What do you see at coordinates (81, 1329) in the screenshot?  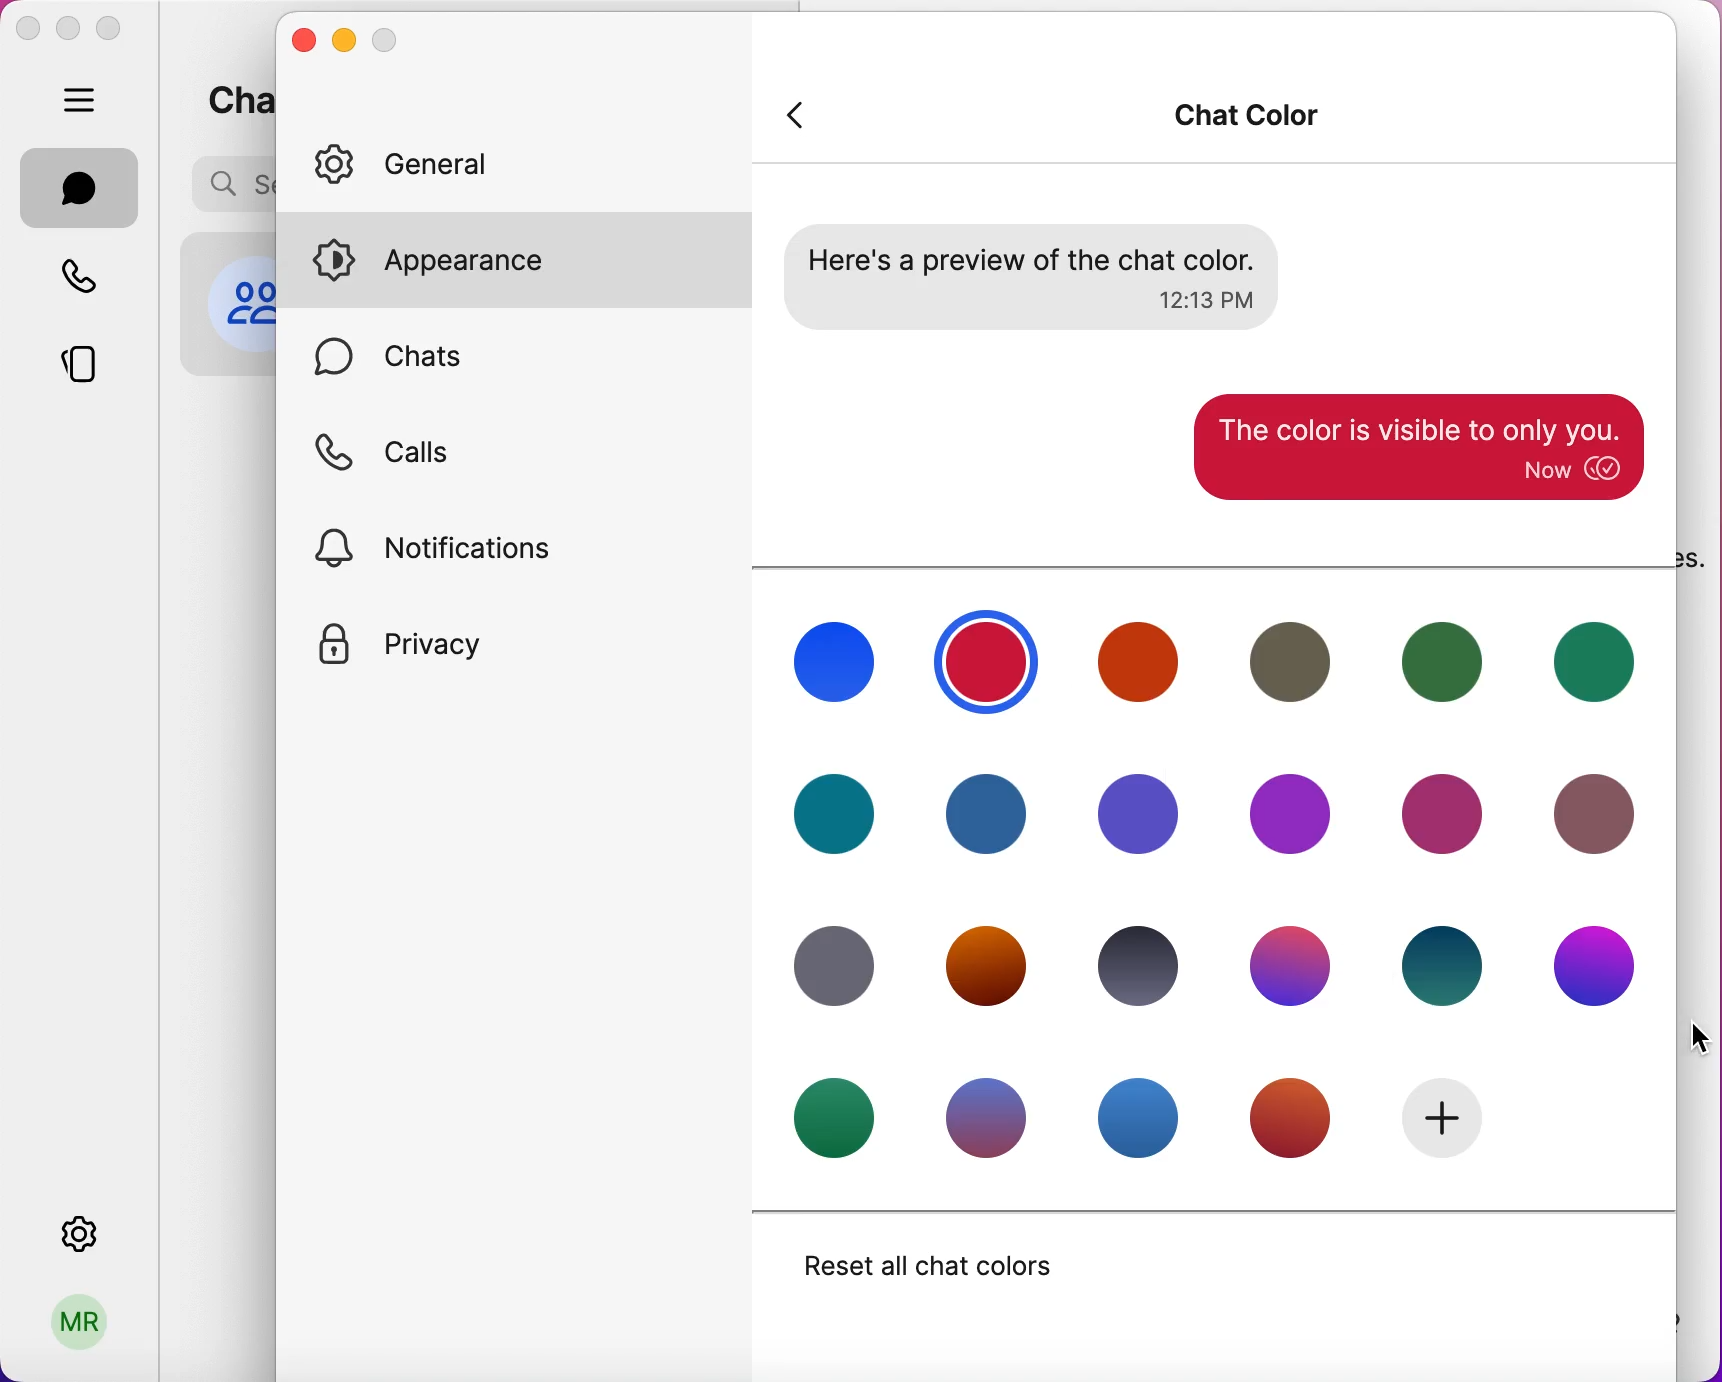 I see `user` at bounding box center [81, 1329].